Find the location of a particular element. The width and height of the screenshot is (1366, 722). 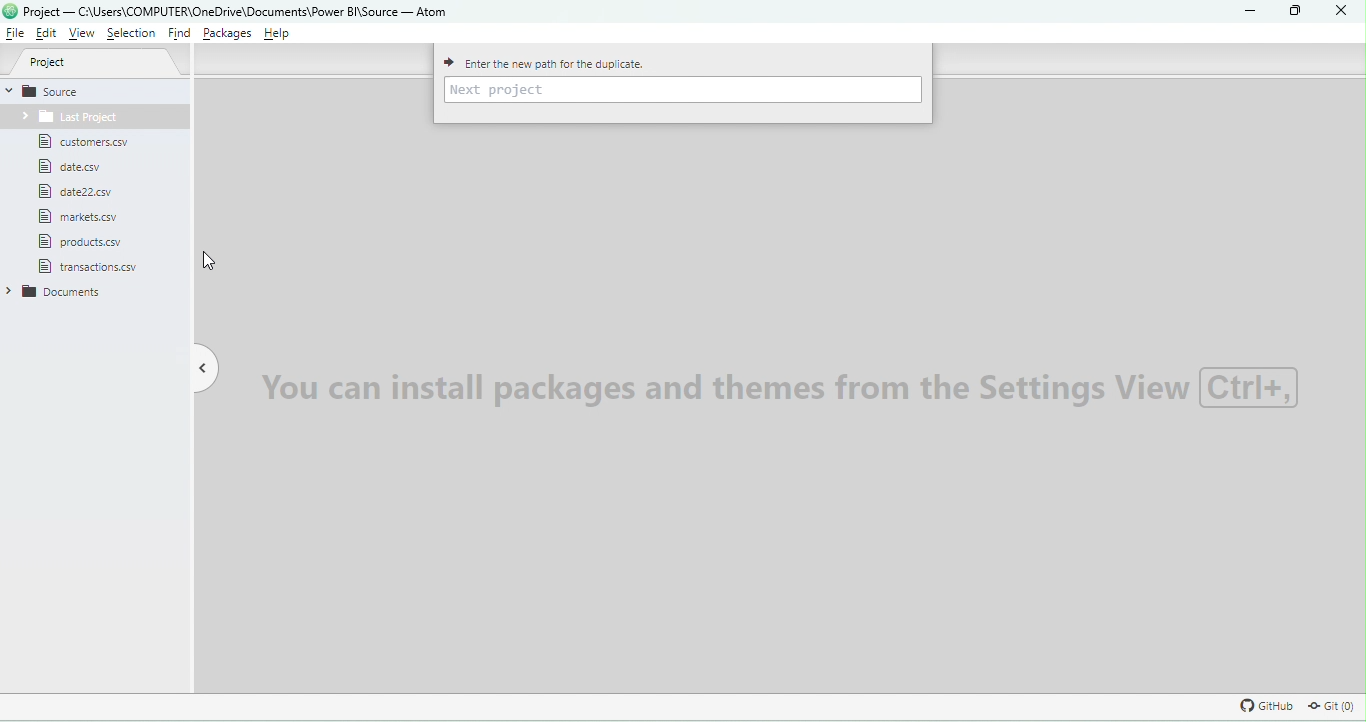

Git repository is located at coordinates (1325, 706).